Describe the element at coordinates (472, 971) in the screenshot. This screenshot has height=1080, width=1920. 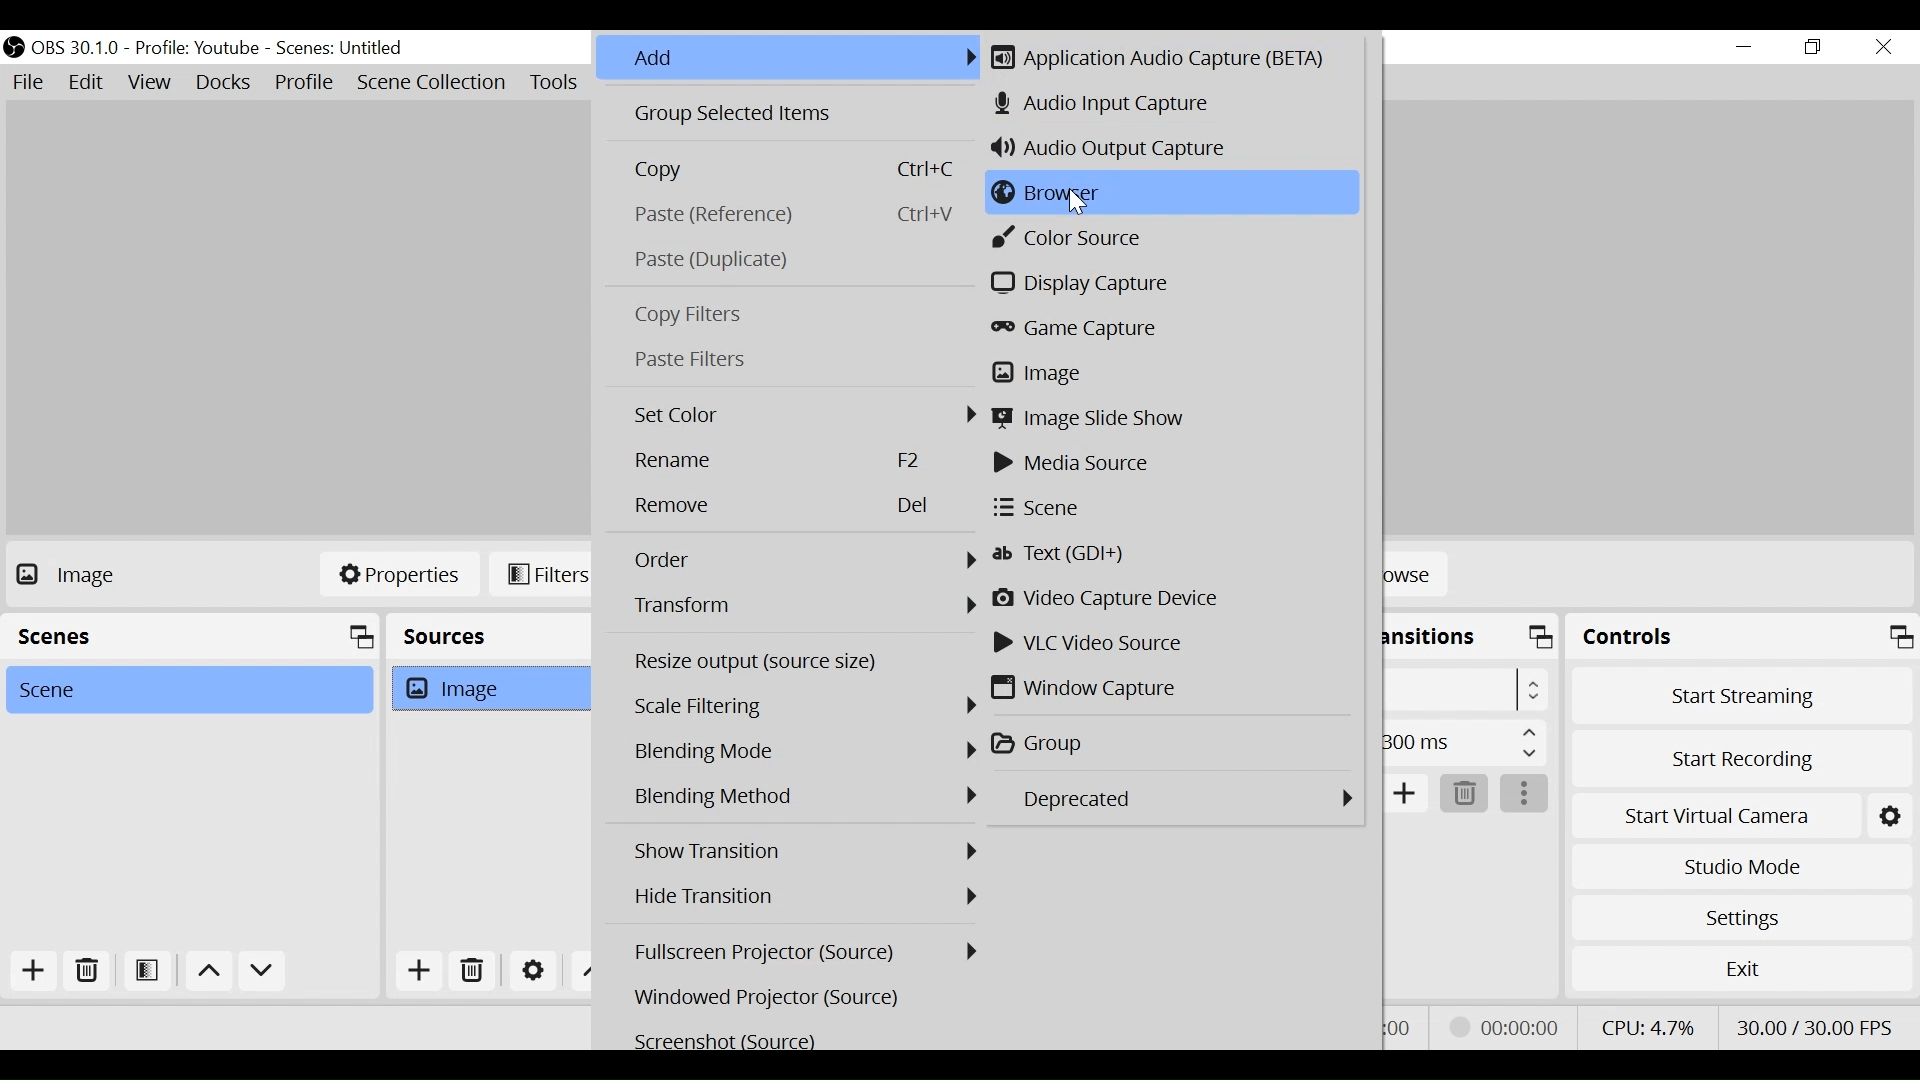
I see `Delete` at that location.